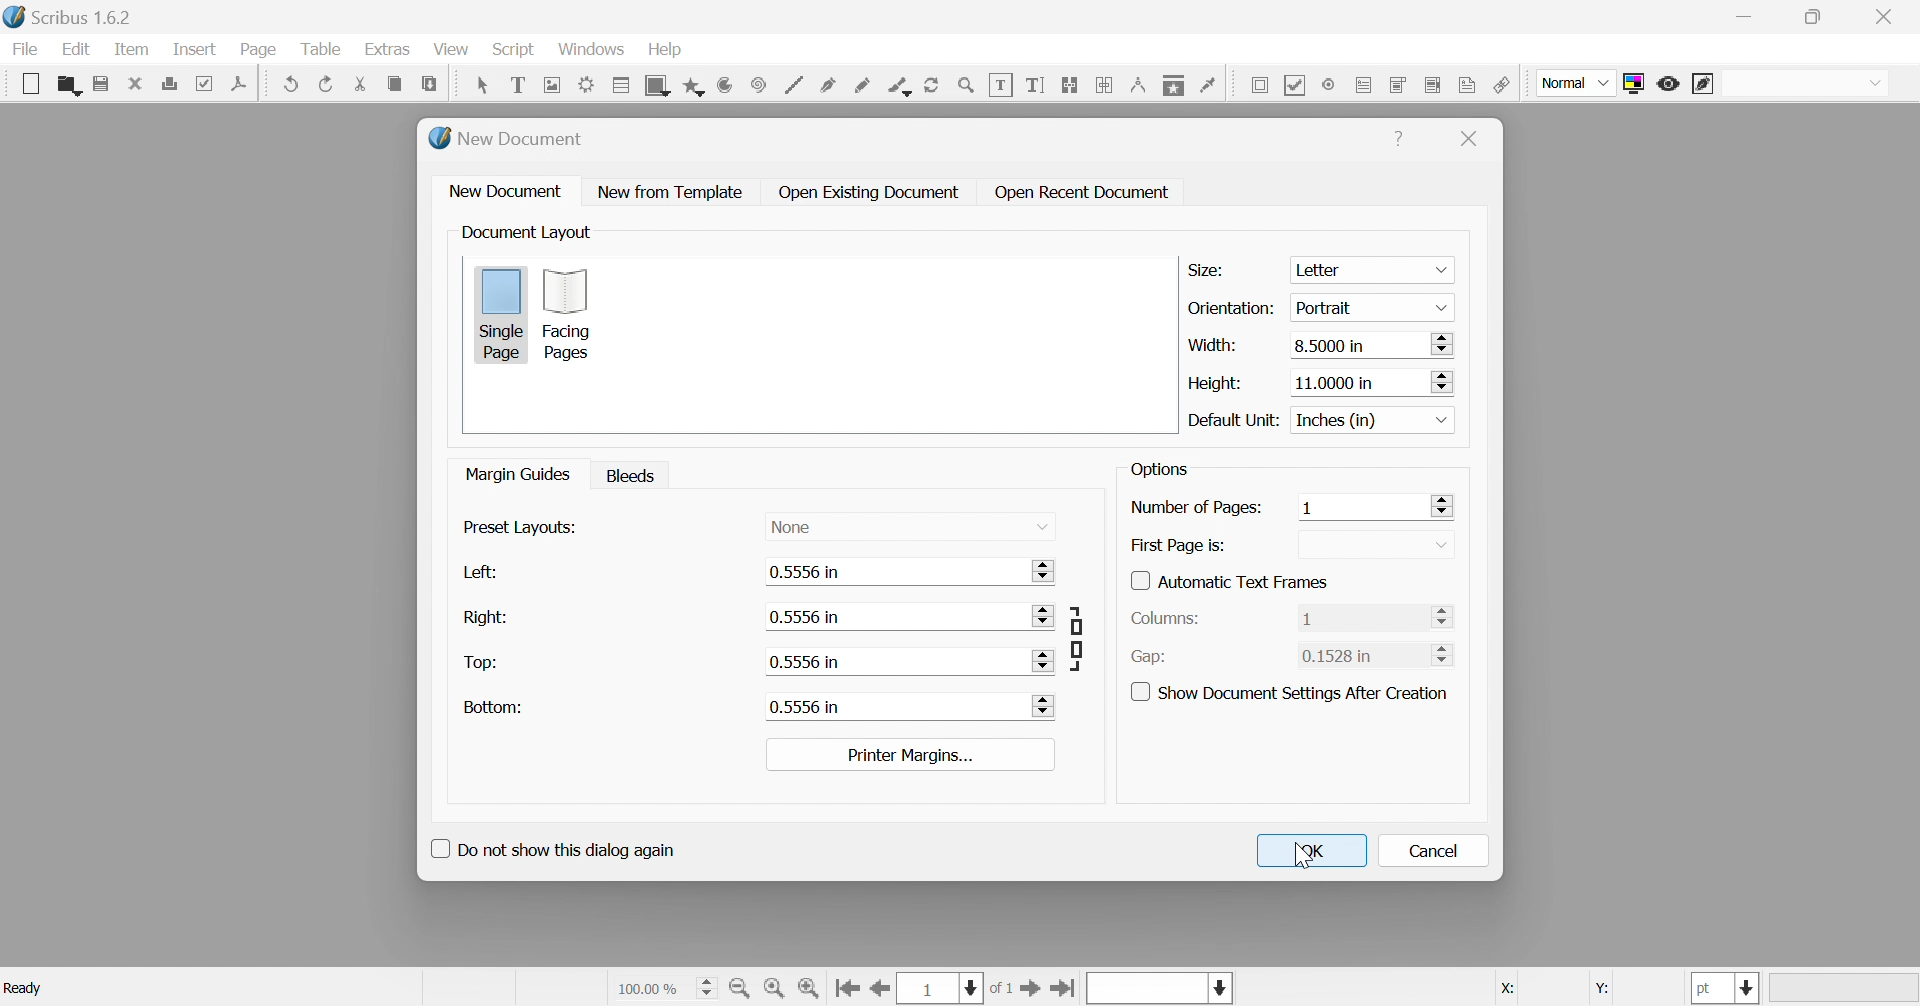  Describe the element at coordinates (1258, 87) in the screenshot. I see `PDF push button` at that location.